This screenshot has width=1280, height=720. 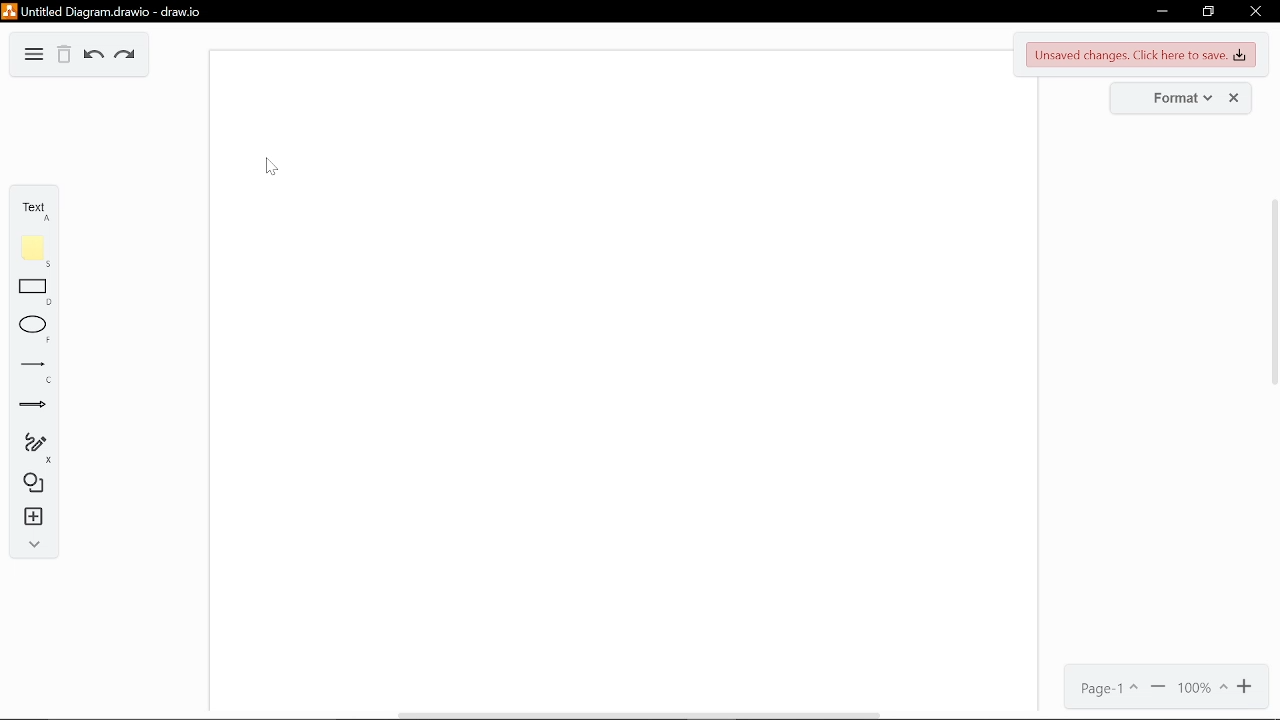 I want to click on ellipse, so click(x=29, y=328).